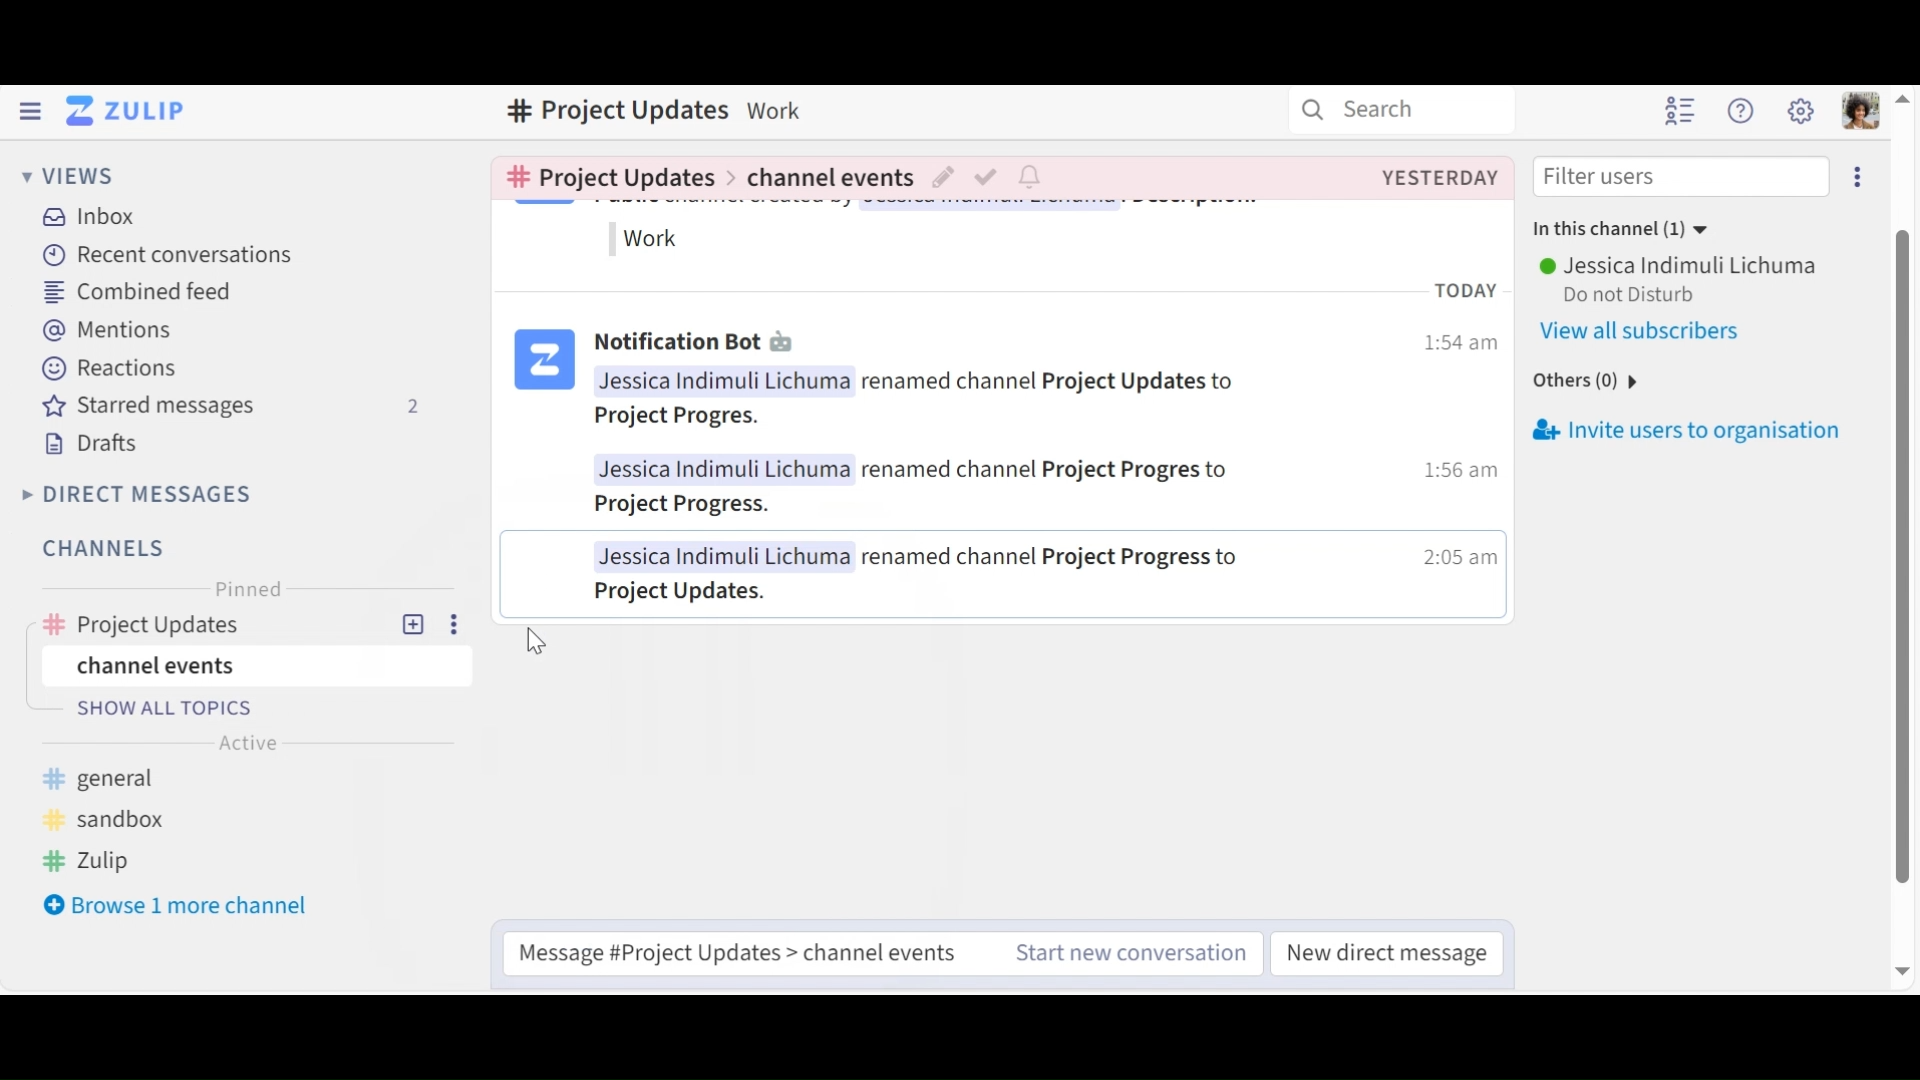 The image size is (1920, 1080). What do you see at coordinates (1439, 178) in the screenshot?
I see `Created` at bounding box center [1439, 178].